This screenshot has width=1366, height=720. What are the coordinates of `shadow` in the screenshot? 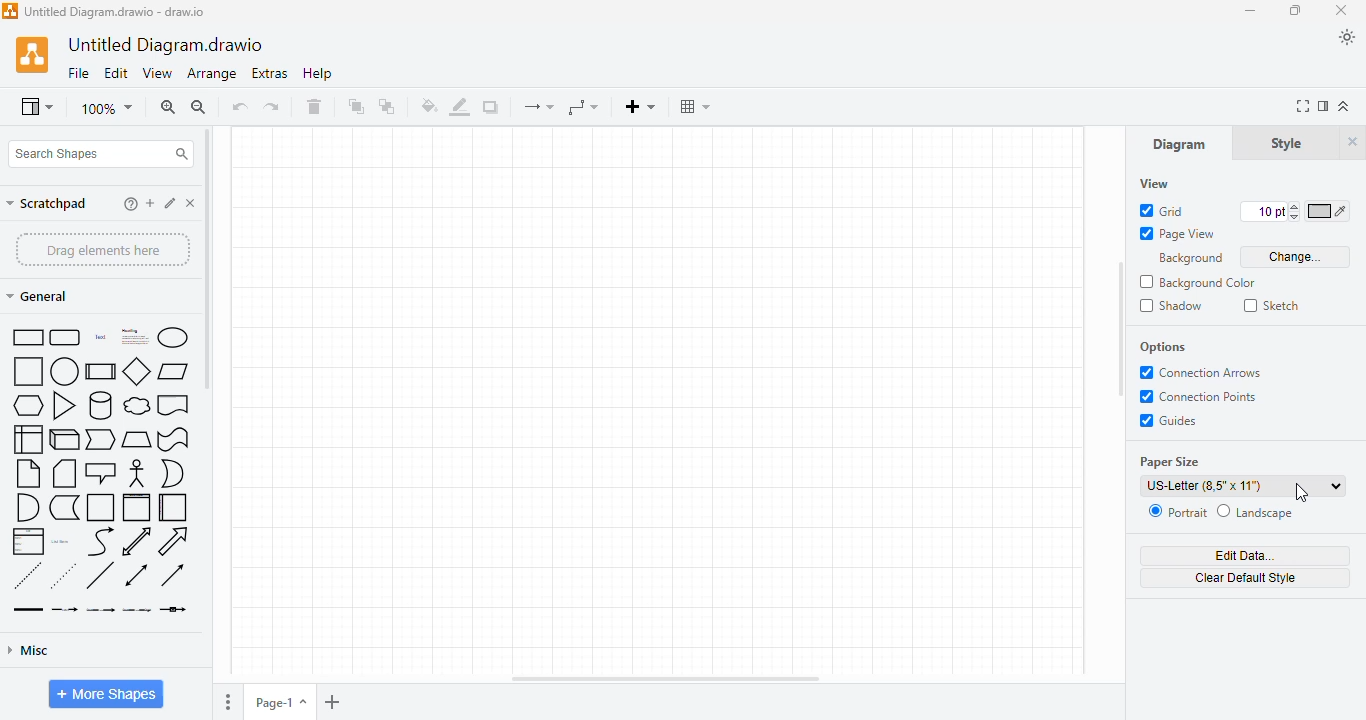 It's located at (1171, 305).